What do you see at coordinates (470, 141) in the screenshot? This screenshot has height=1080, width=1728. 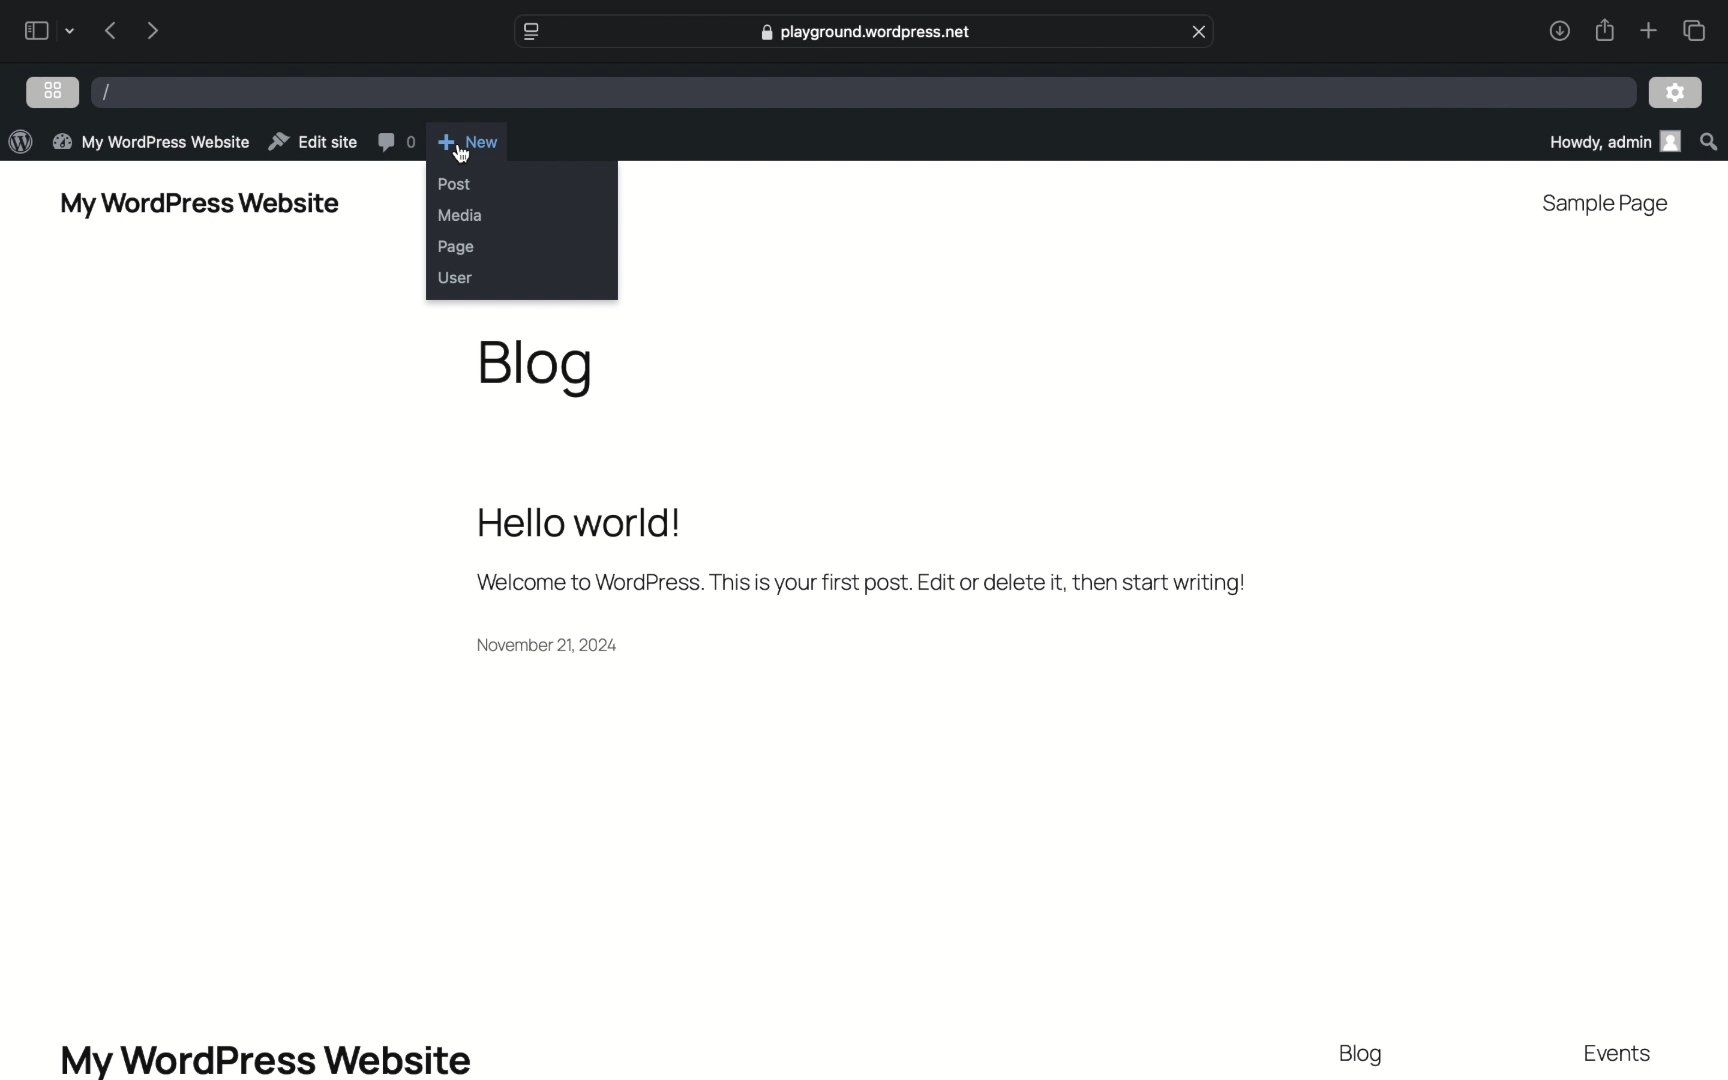 I see `new` at bounding box center [470, 141].